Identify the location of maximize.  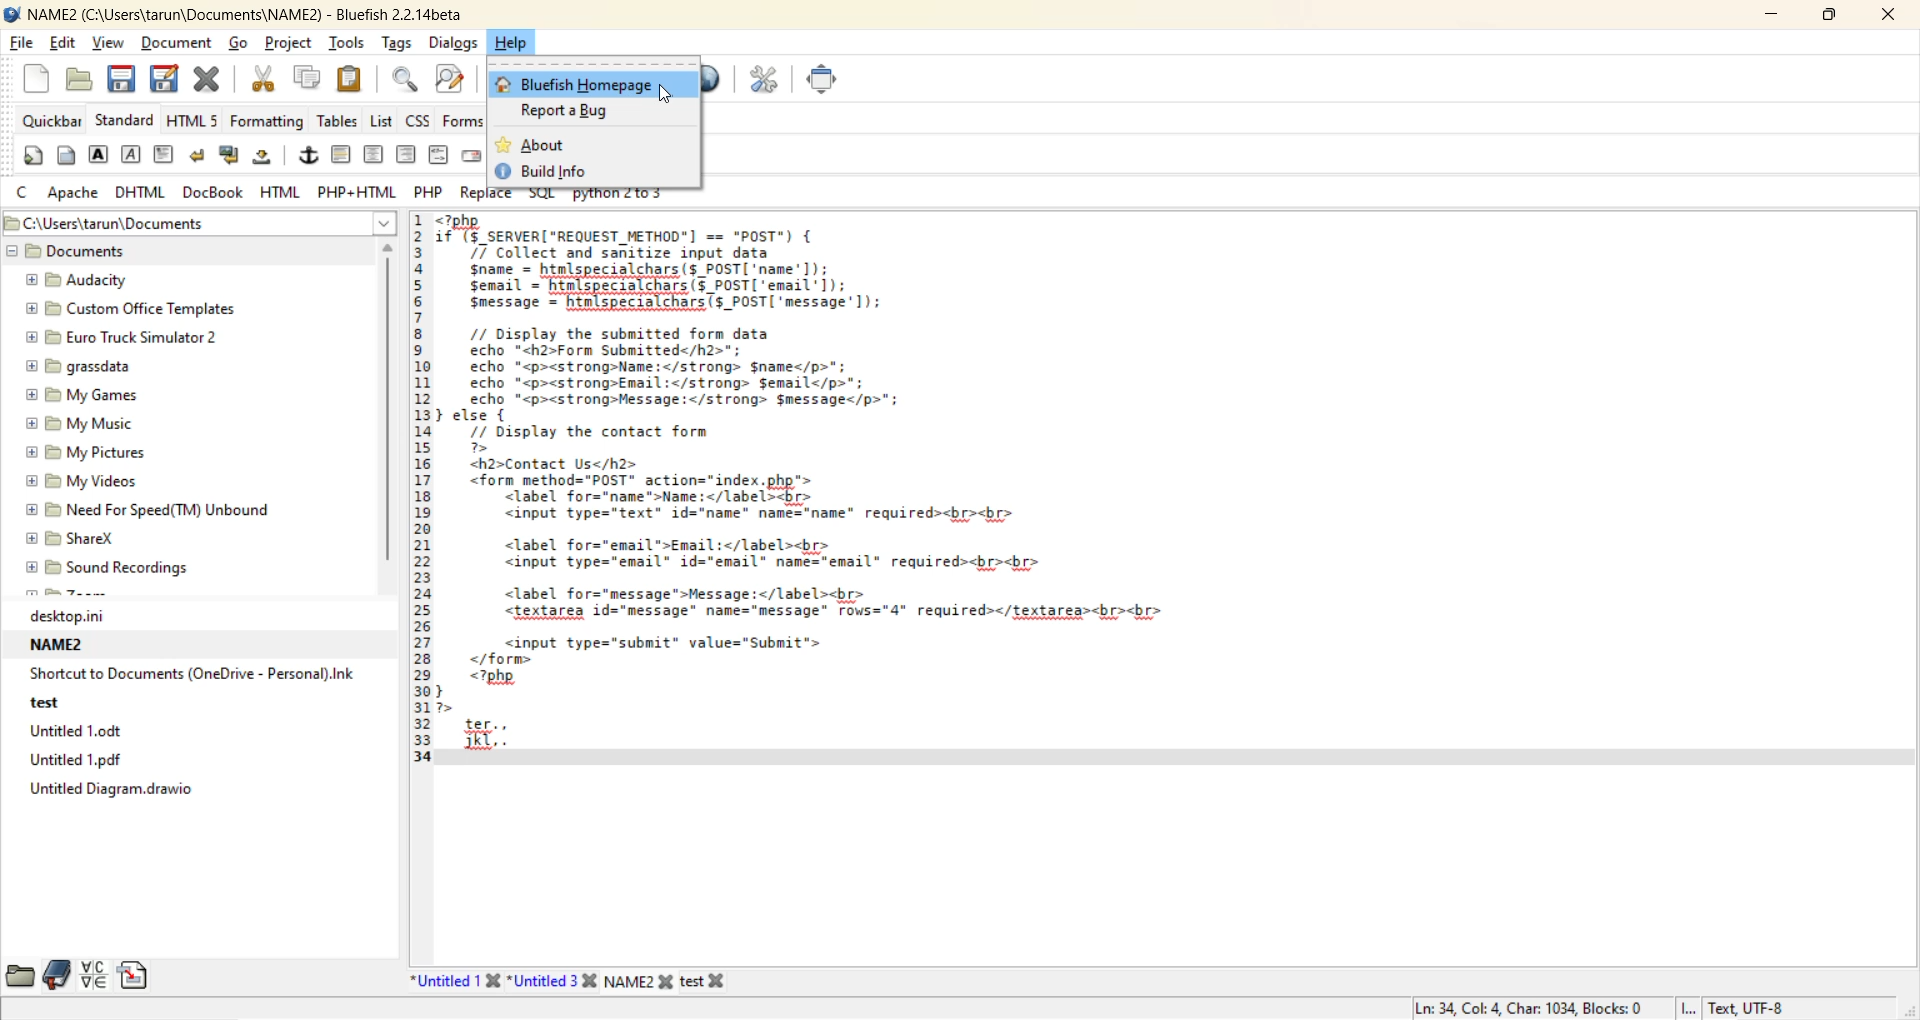
(1830, 16).